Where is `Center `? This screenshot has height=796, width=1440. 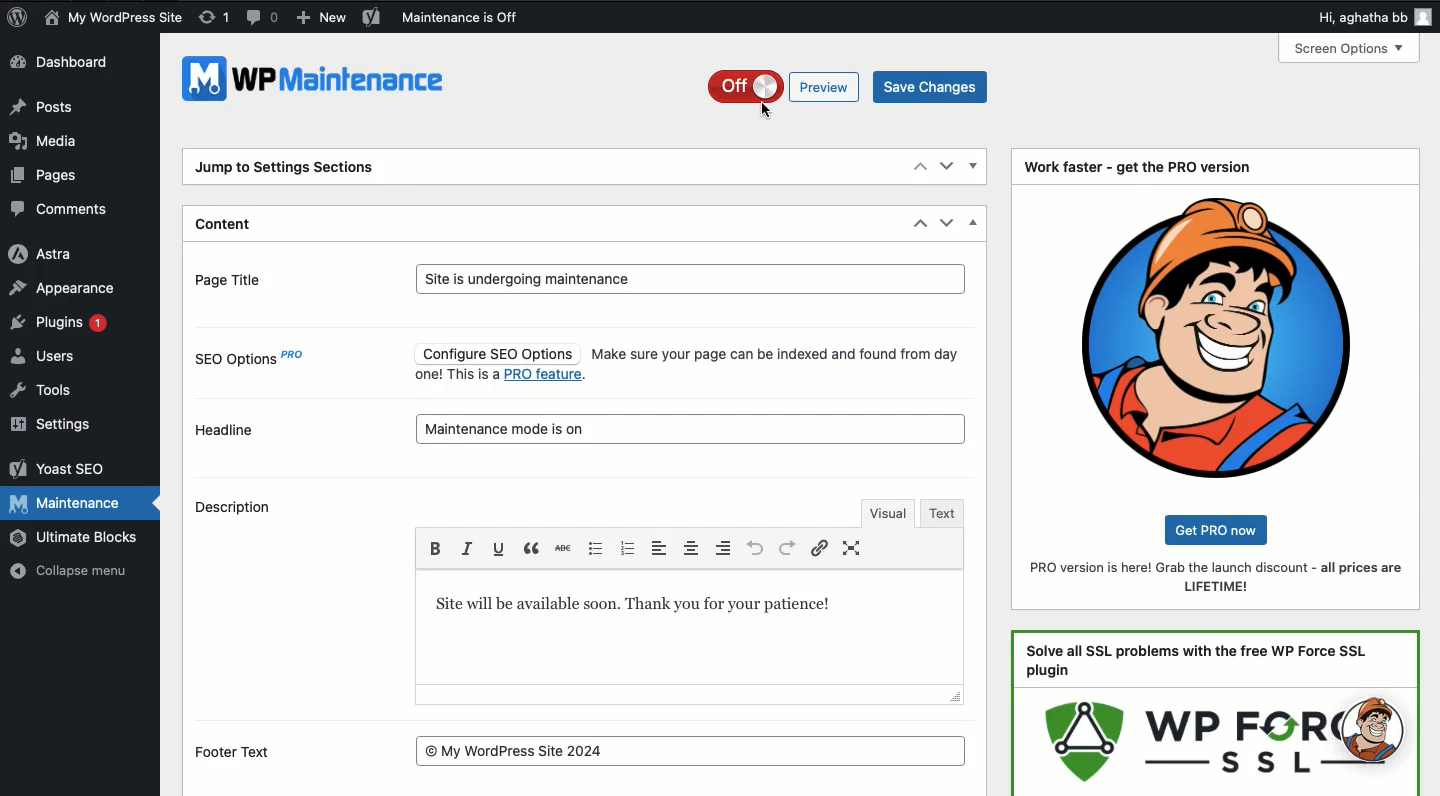
Center  is located at coordinates (694, 548).